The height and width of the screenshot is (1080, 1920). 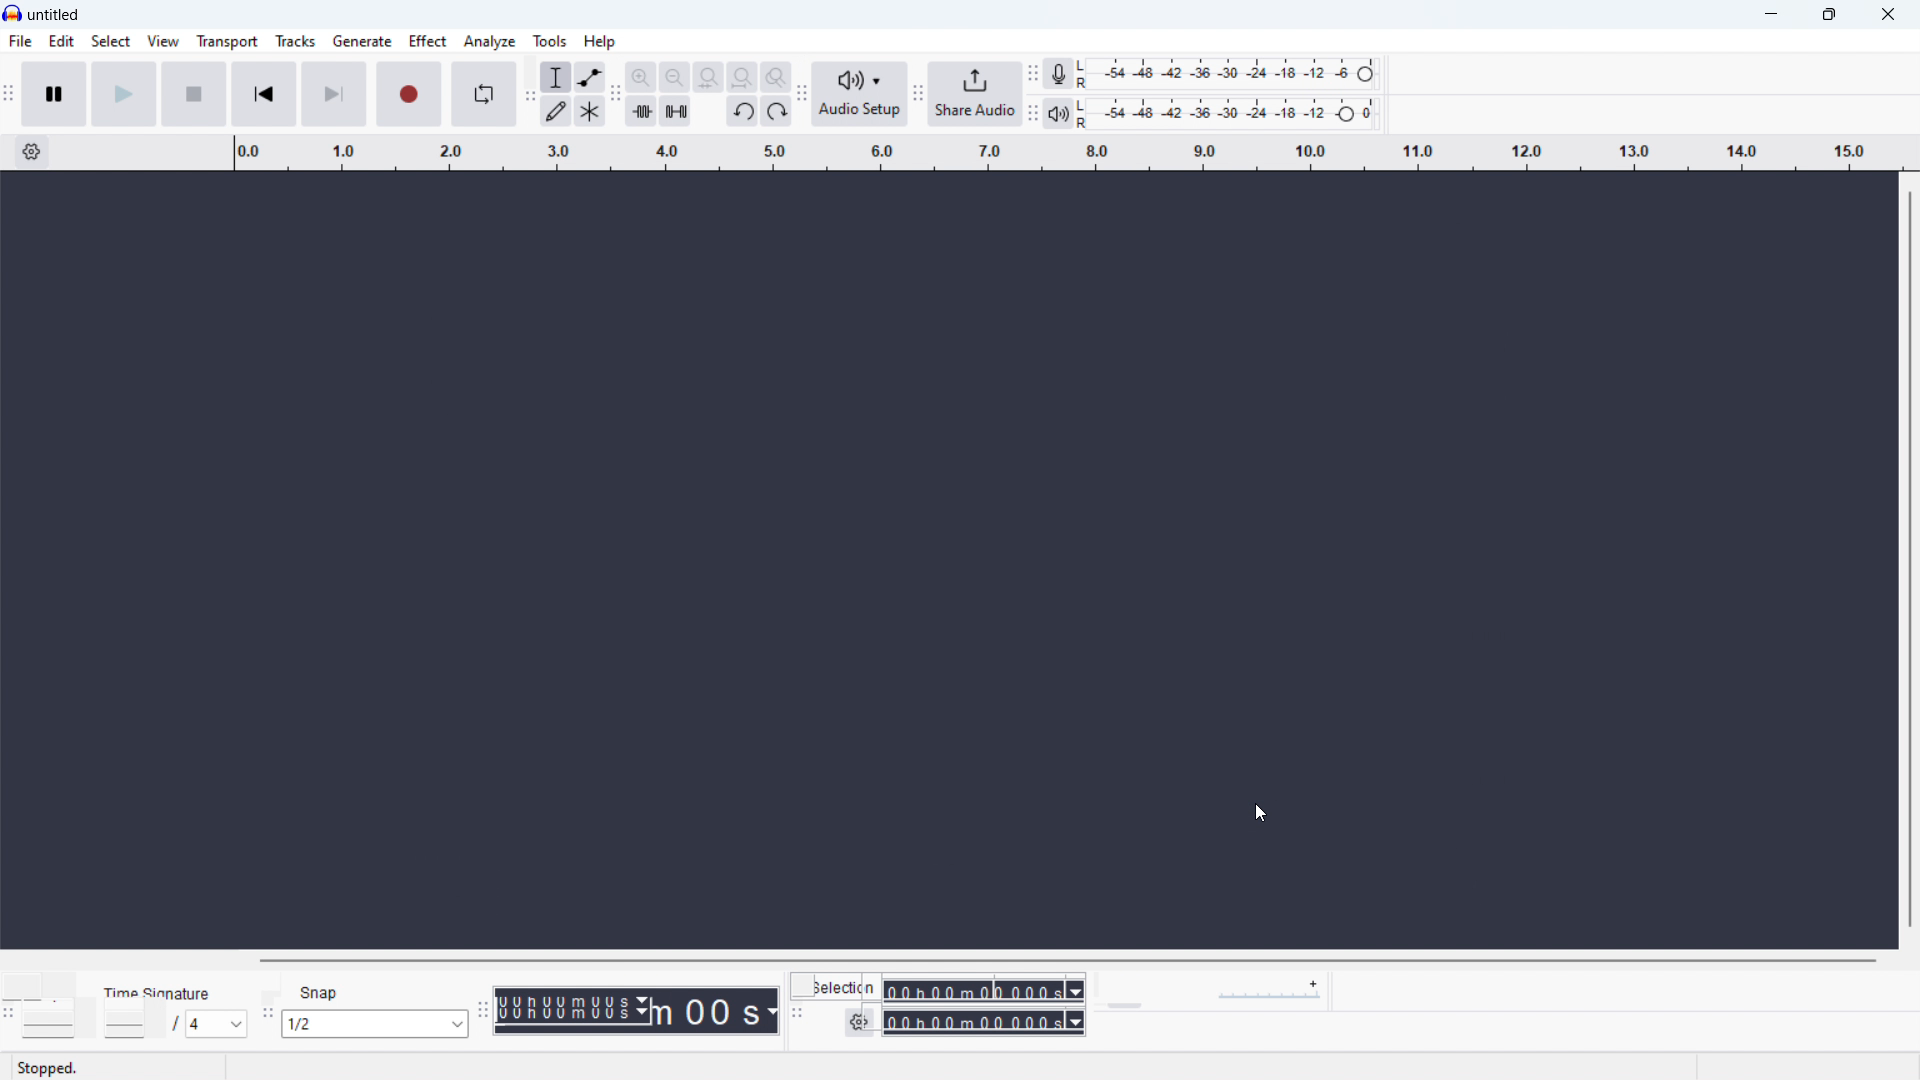 I want to click on silence audio selection, so click(x=676, y=111).